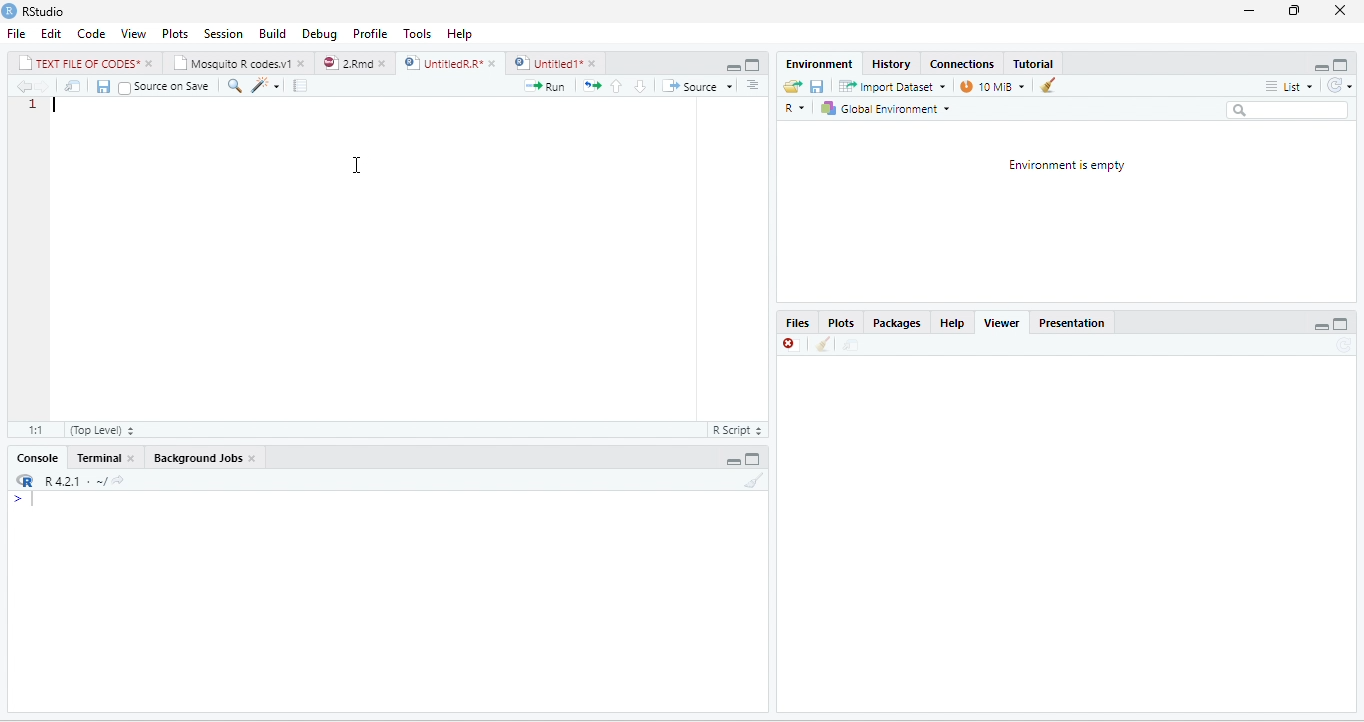 The height and width of the screenshot is (722, 1364). I want to click on code tools, so click(266, 85).